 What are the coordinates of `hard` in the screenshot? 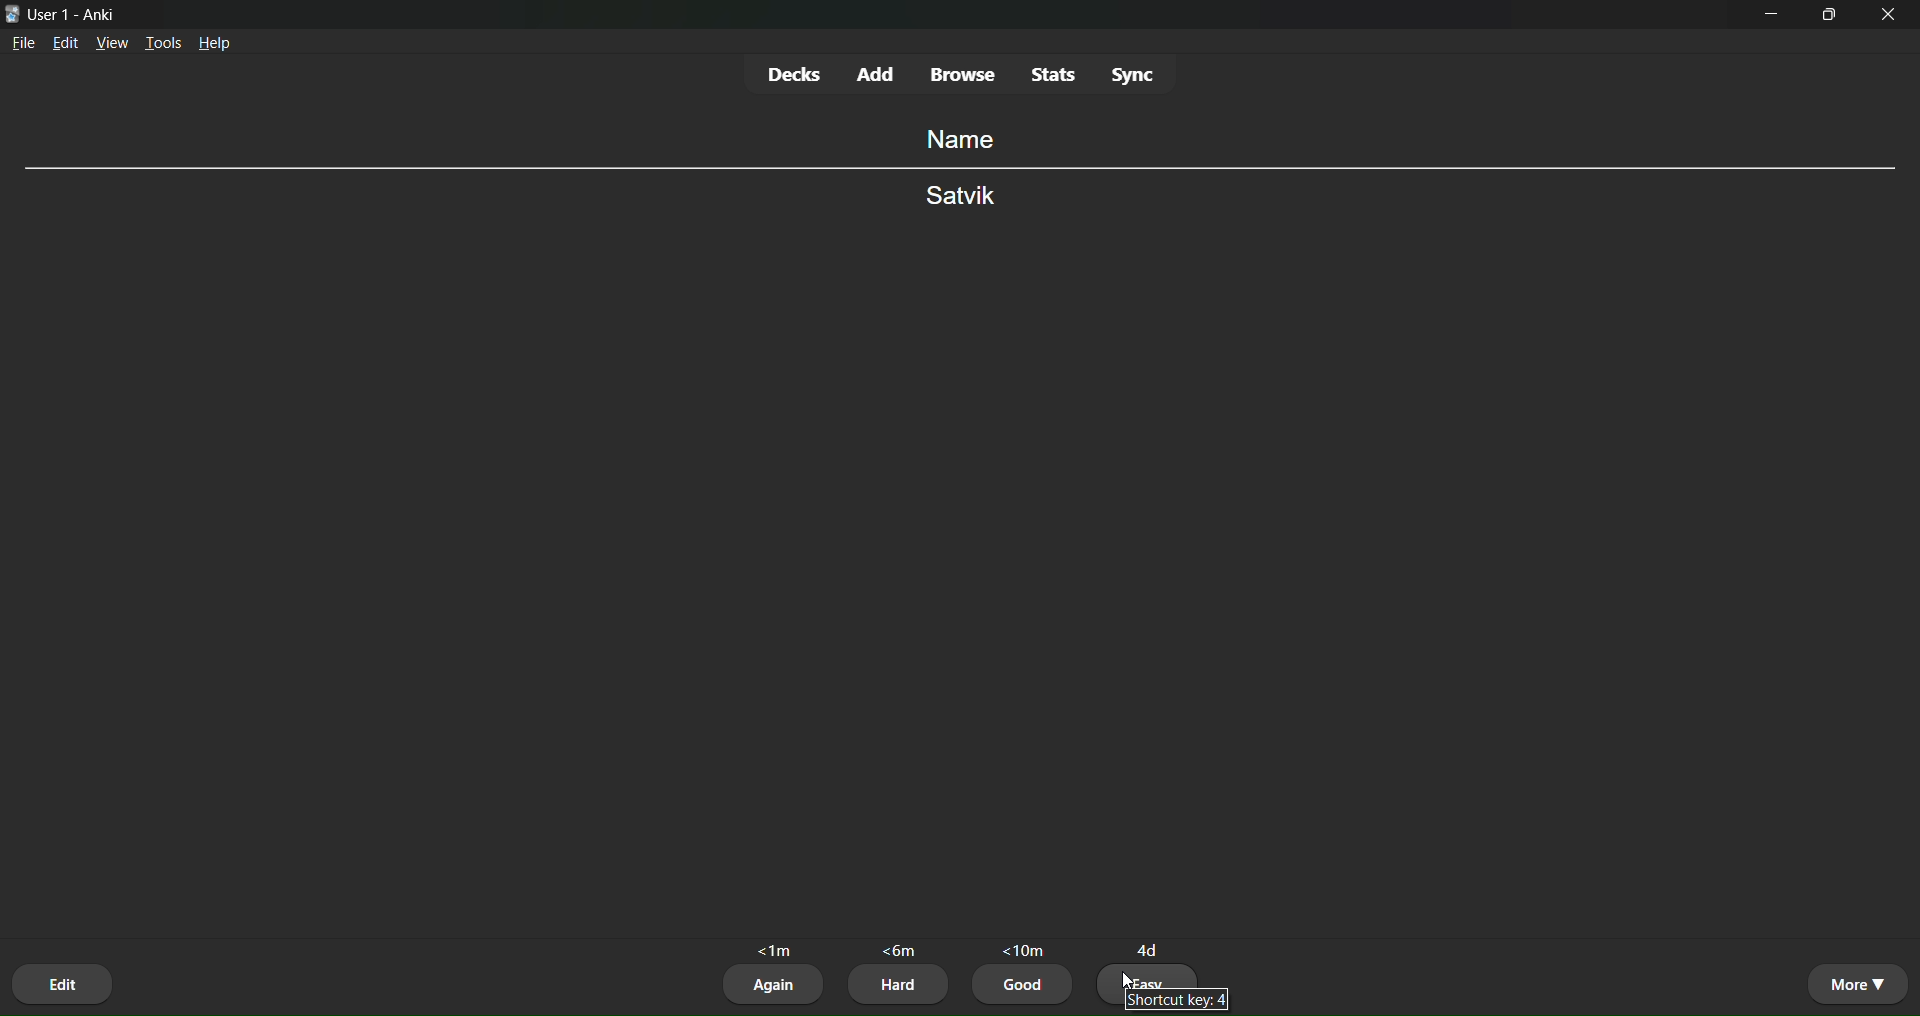 It's located at (898, 985).